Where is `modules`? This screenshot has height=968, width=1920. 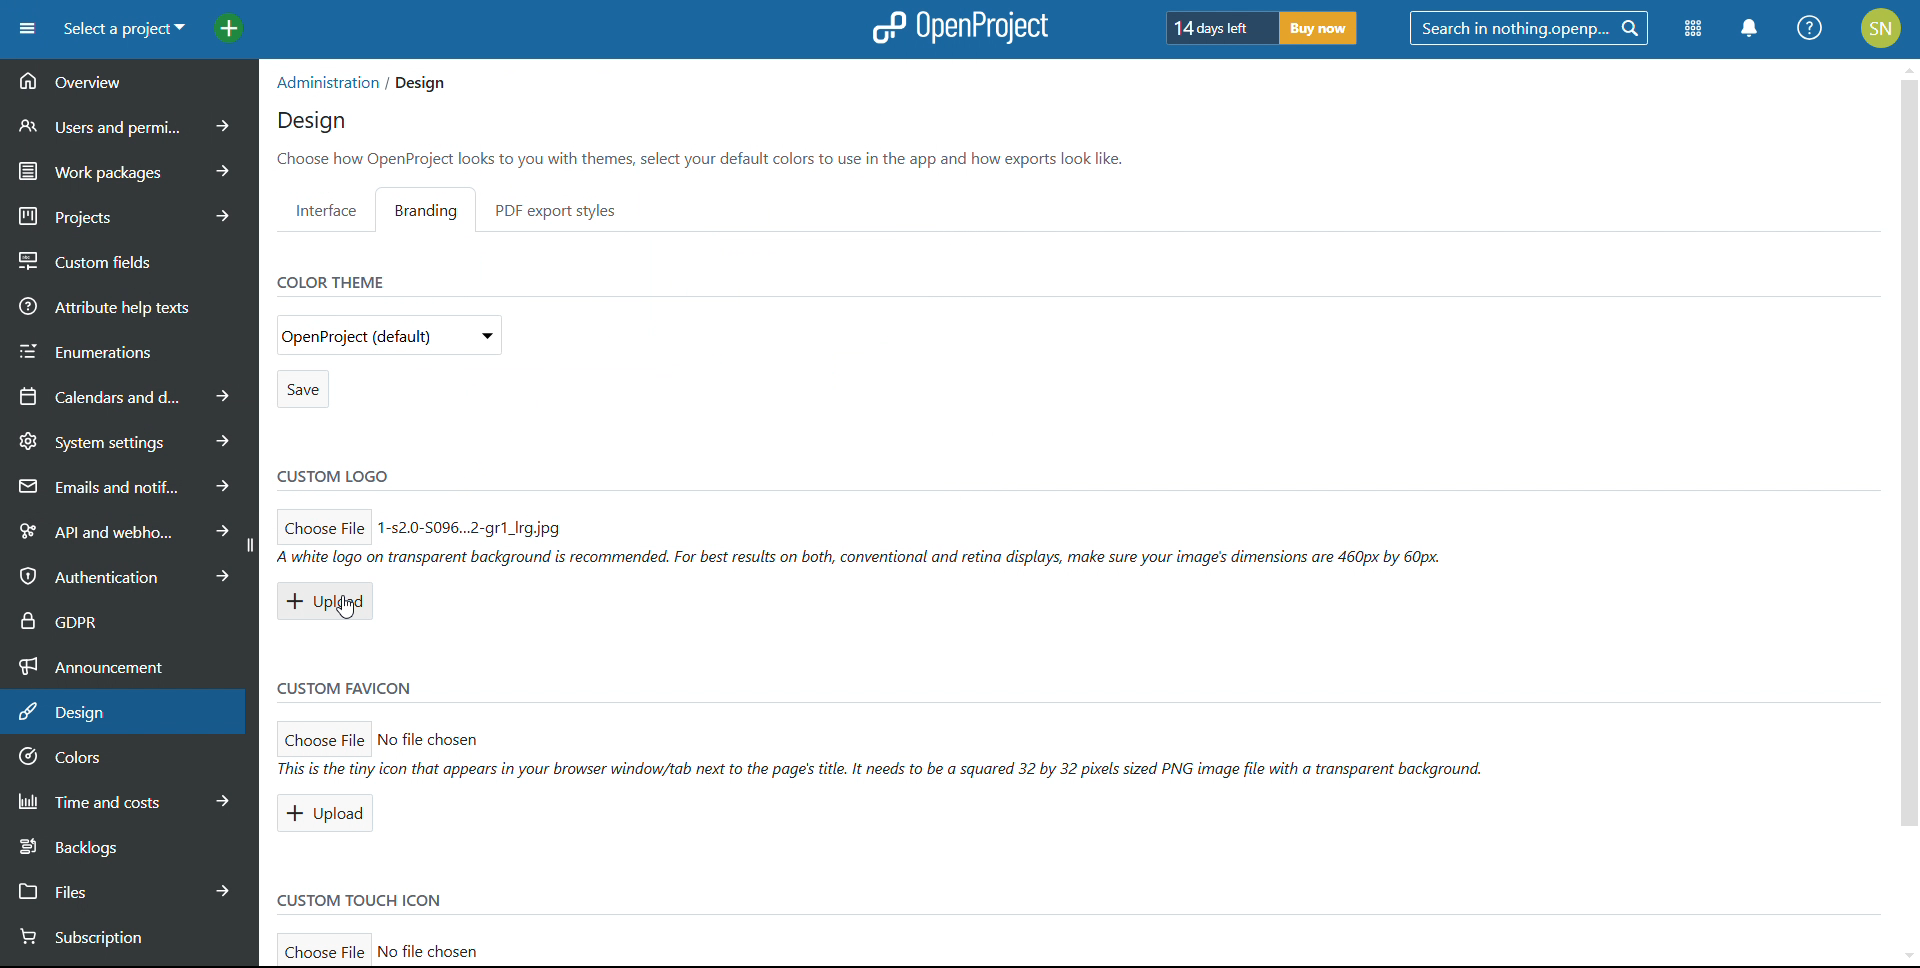
modules is located at coordinates (1692, 30).